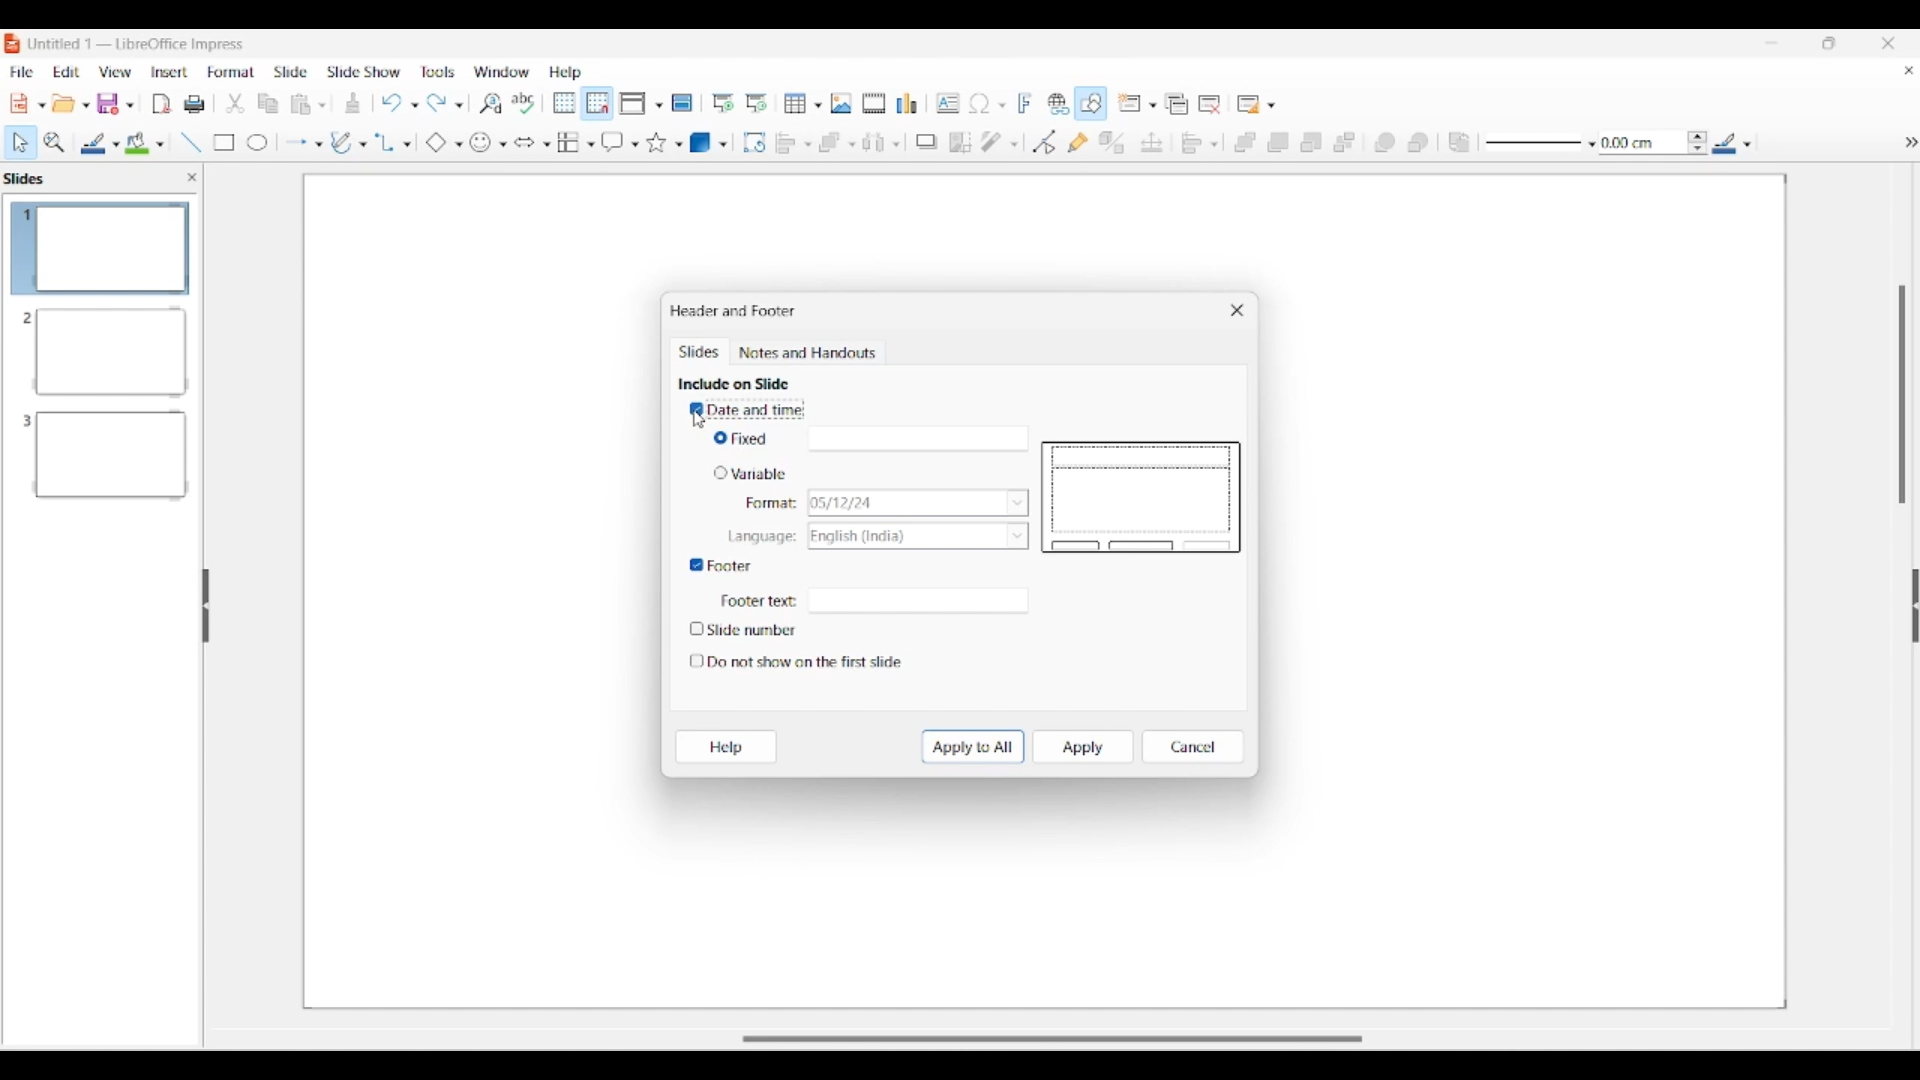 This screenshot has width=1920, height=1080. What do you see at coordinates (758, 103) in the screenshot?
I see `Start from current slide` at bounding box center [758, 103].